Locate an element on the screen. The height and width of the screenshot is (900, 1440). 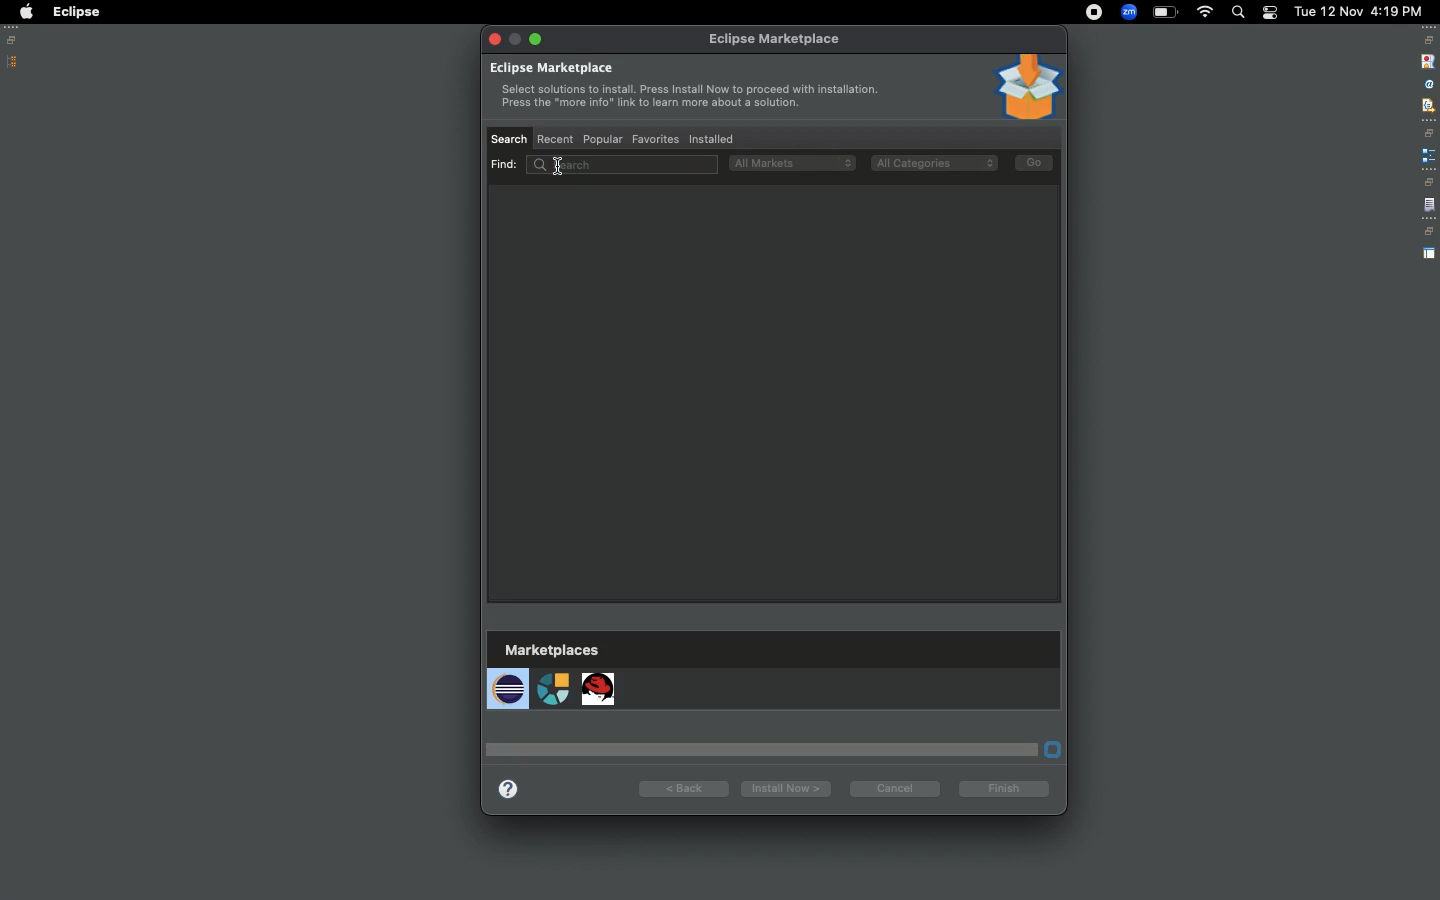
Close is located at coordinates (494, 40).